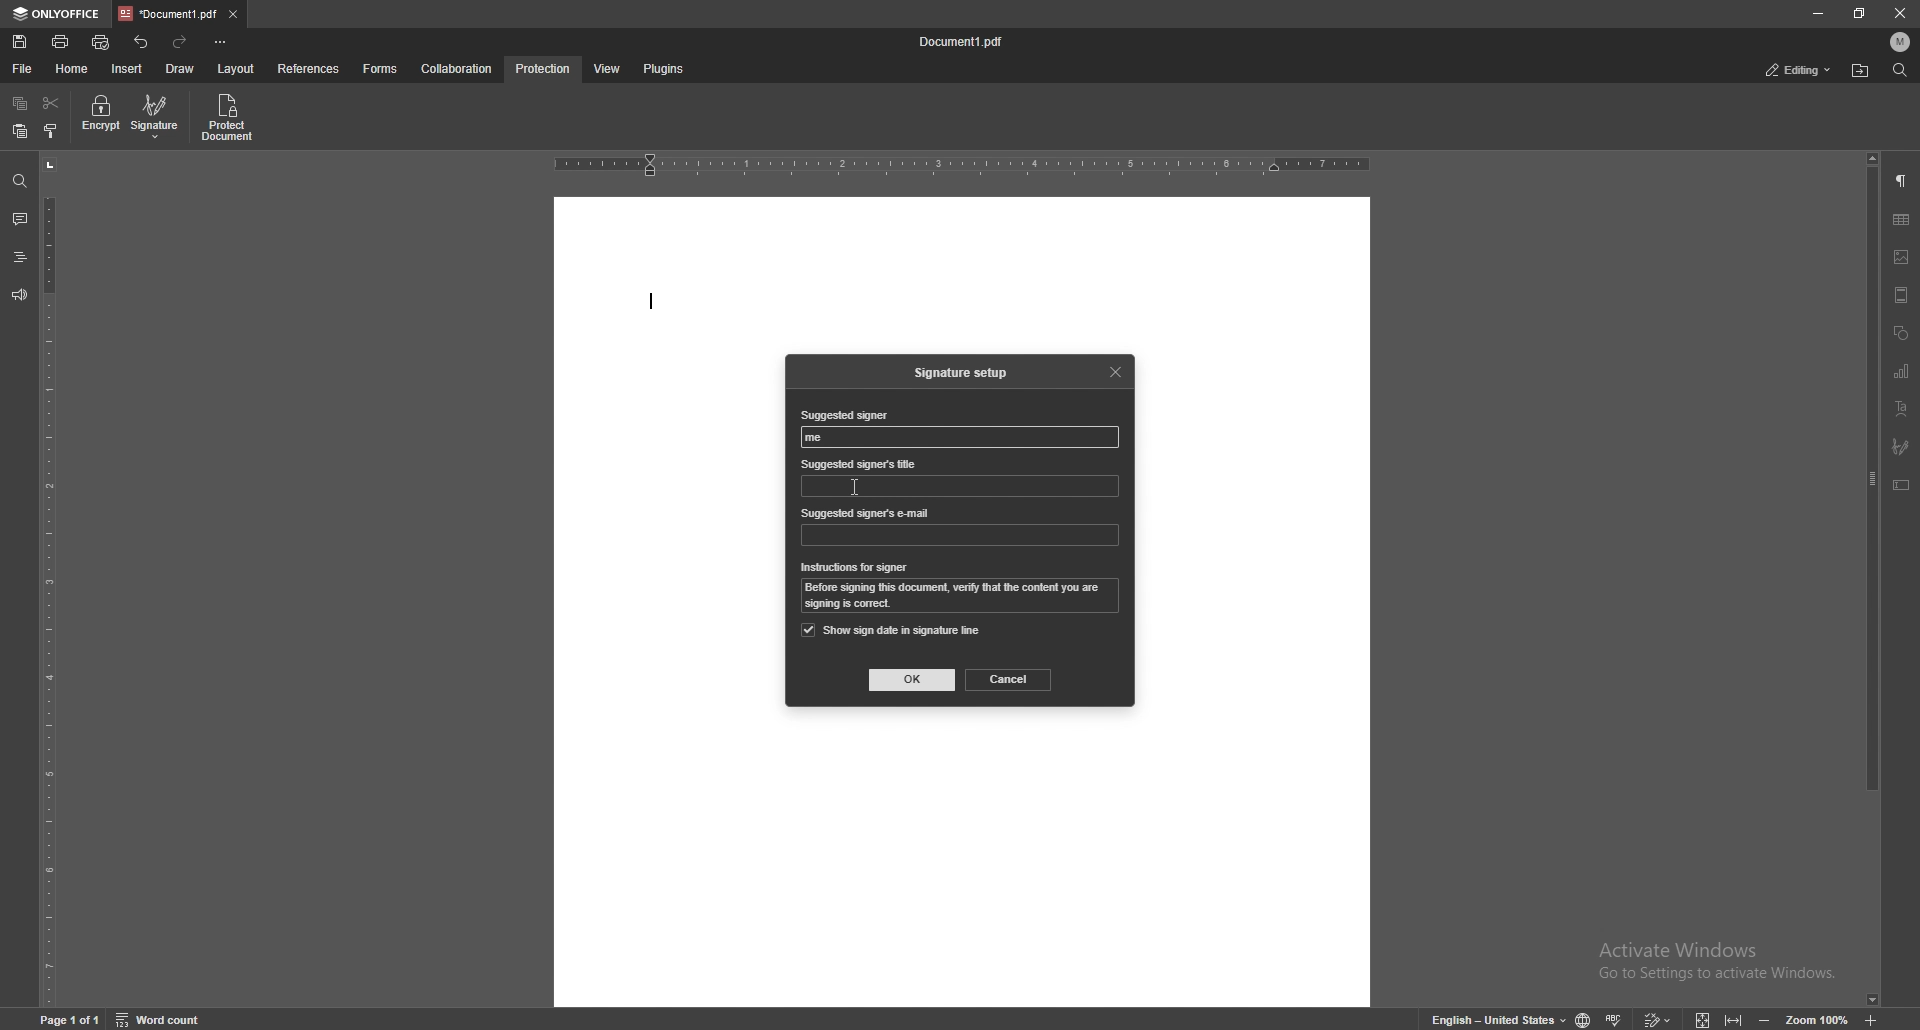 This screenshot has height=1030, width=1920. I want to click on spell check, so click(1616, 1015).